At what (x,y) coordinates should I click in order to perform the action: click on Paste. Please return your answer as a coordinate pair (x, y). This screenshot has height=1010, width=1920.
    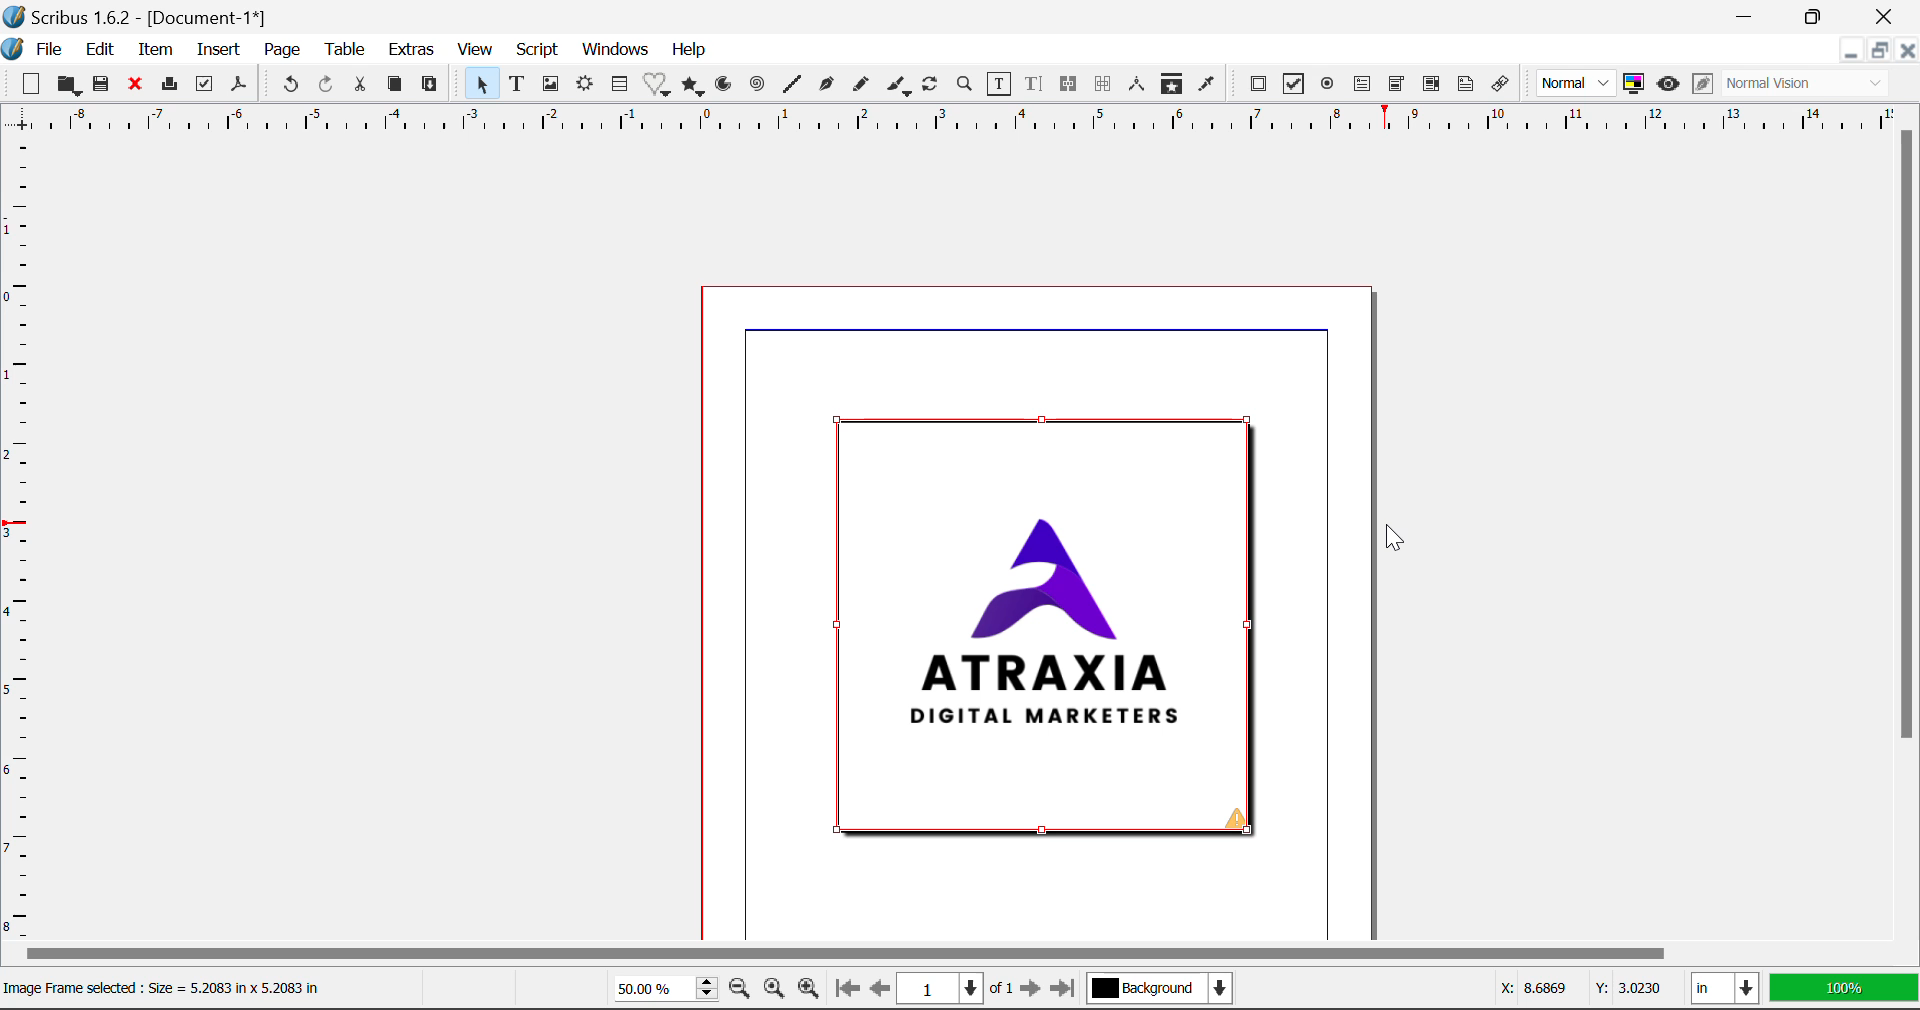
    Looking at the image, I should click on (433, 88).